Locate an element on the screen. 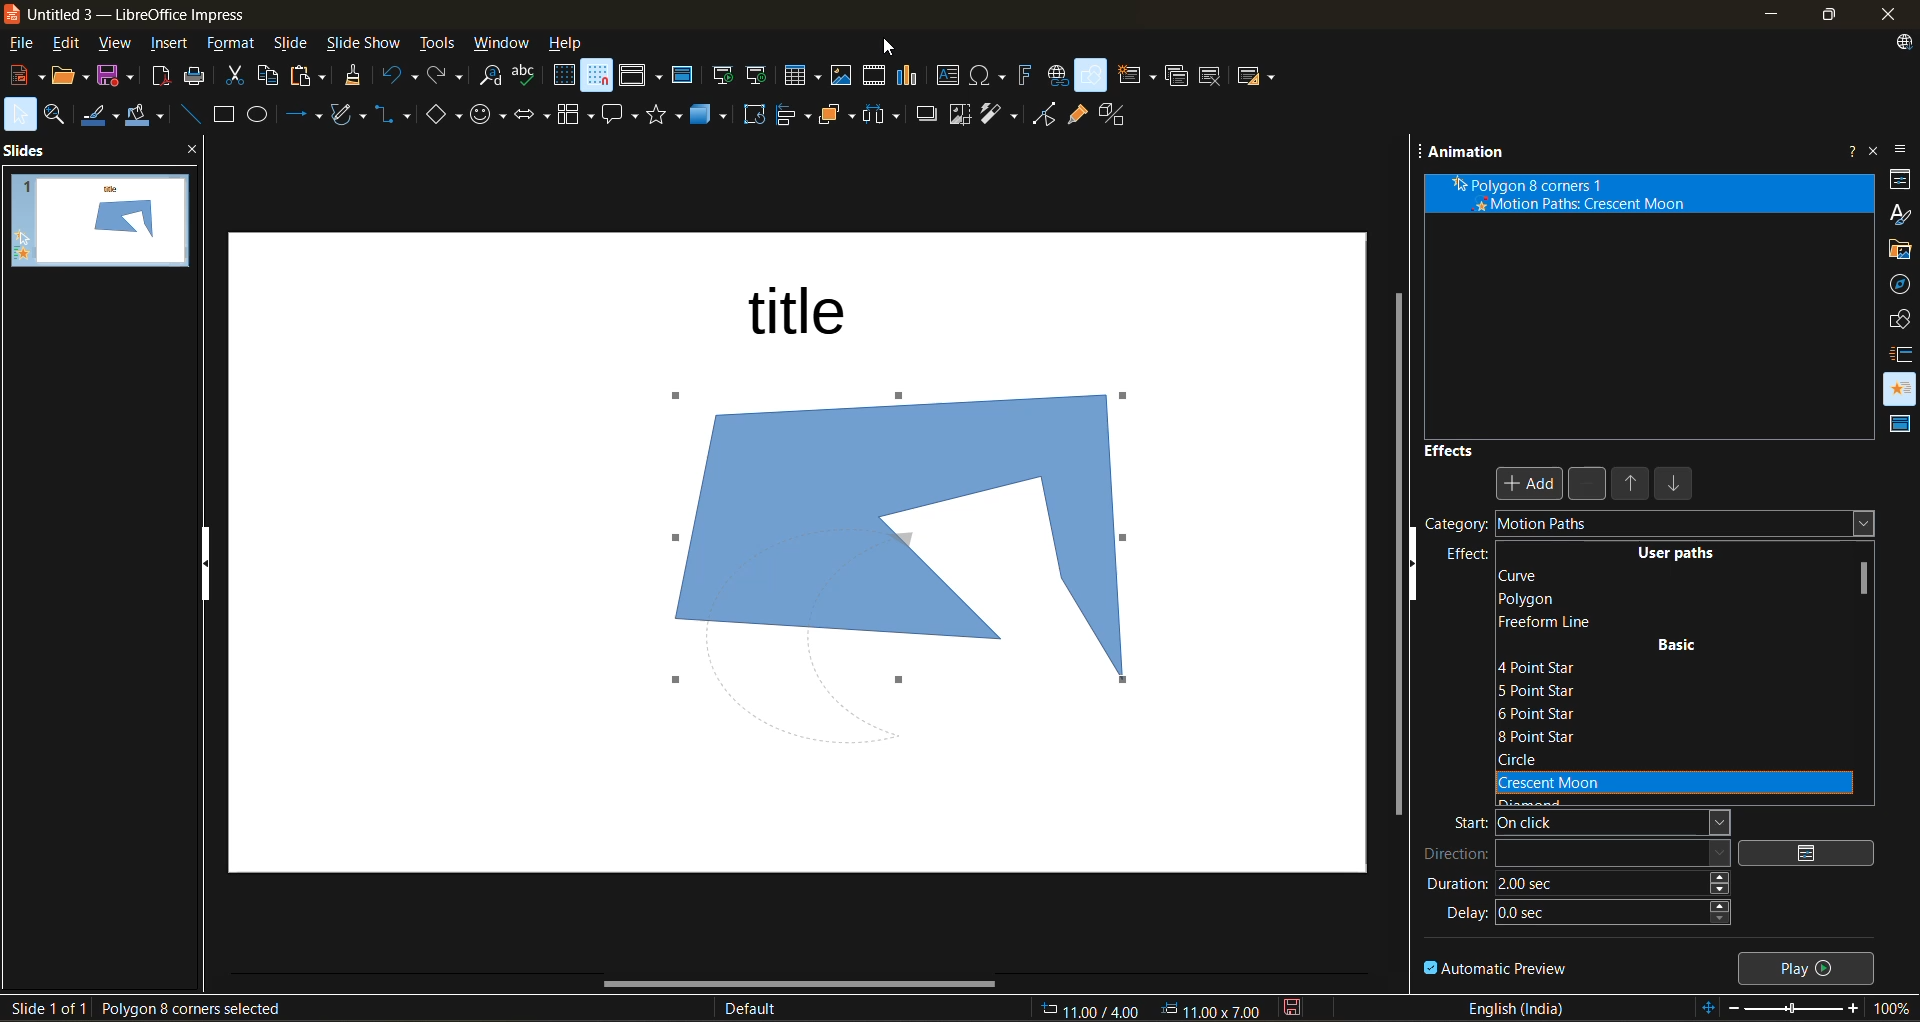  insert image is located at coordinates (840, 75).